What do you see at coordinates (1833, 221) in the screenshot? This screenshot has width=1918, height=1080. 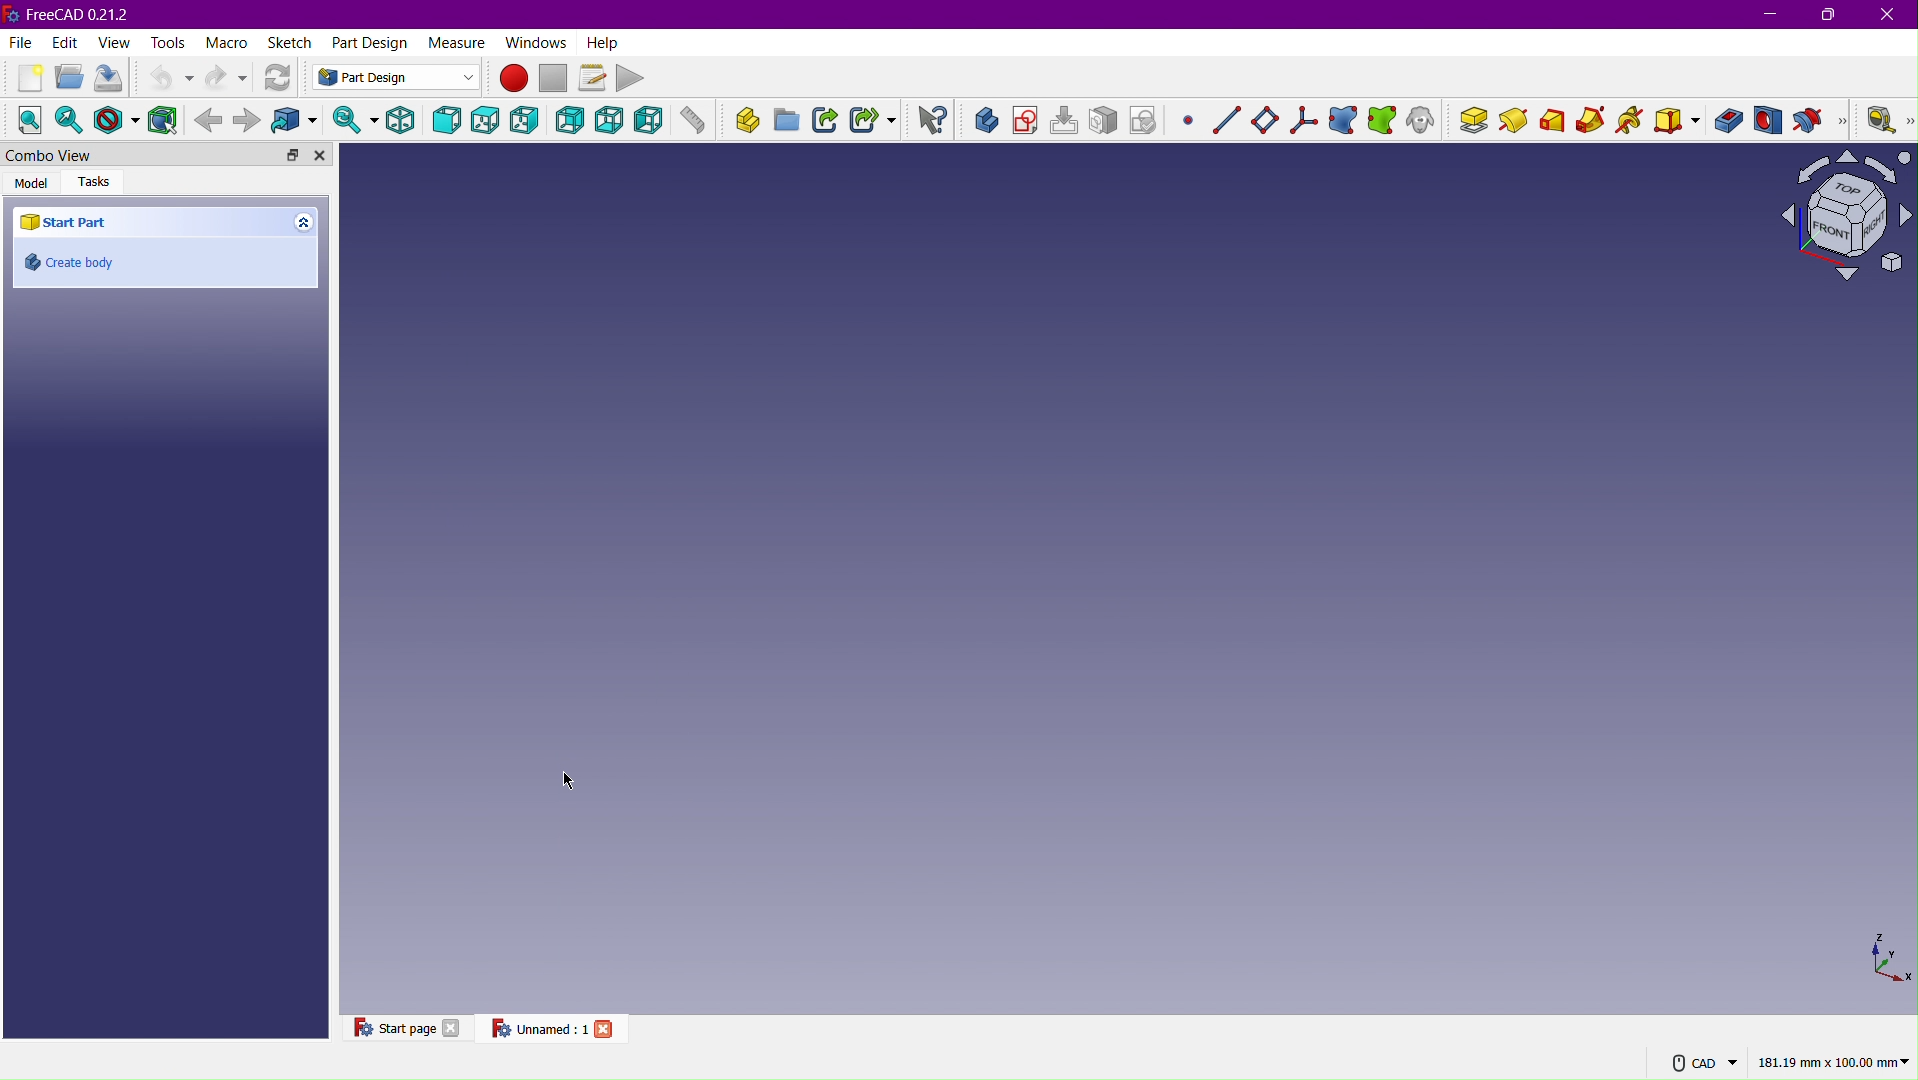 I see `Plane view` at bounding box center [1833, 221].